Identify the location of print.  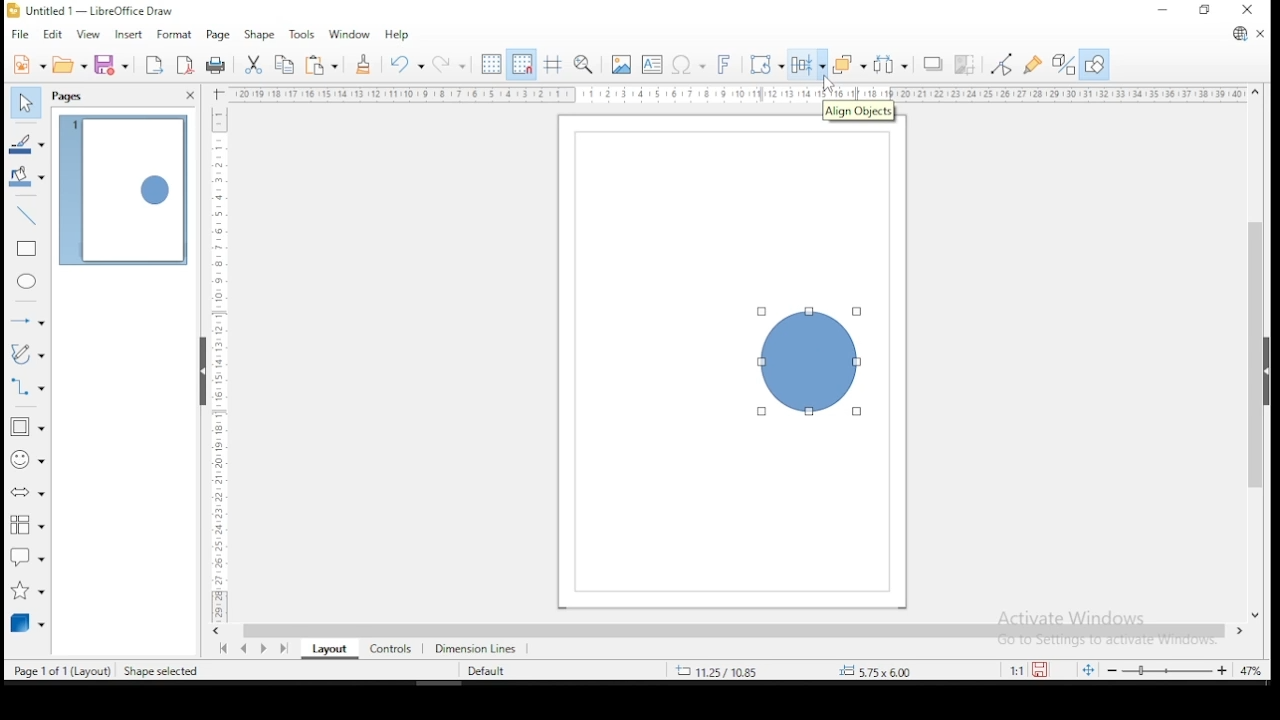
(217, 66).